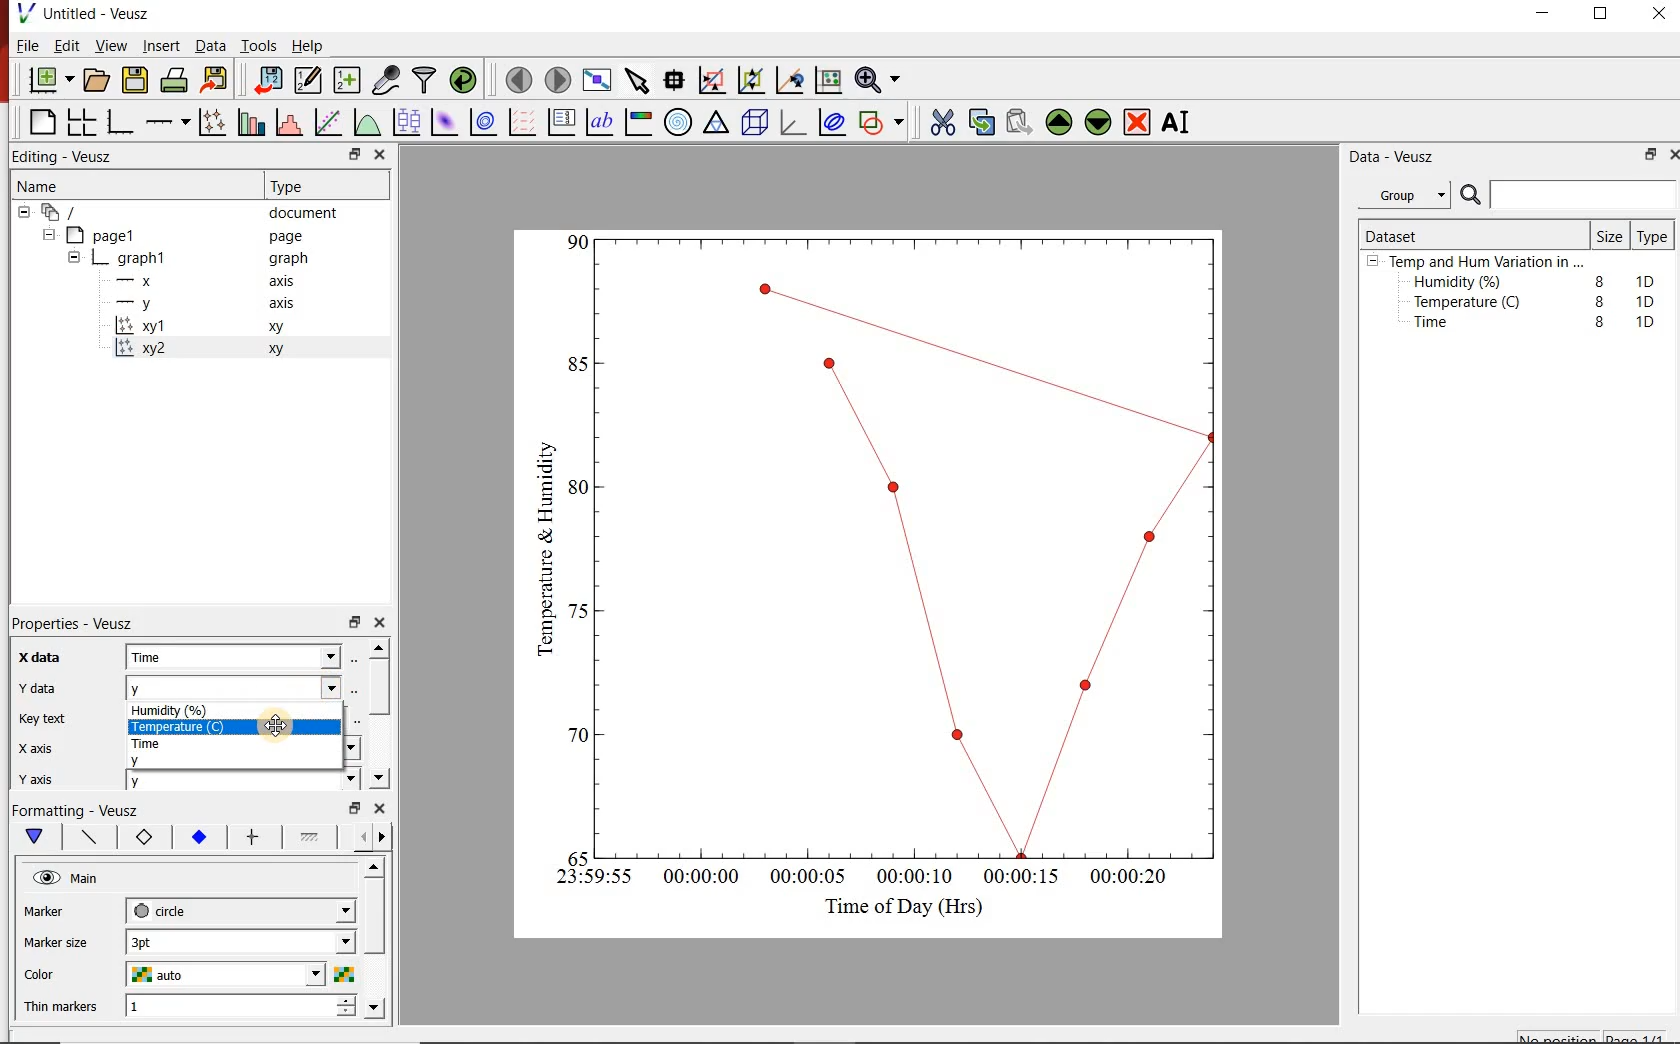  What do you see at coordinates (517, 80) in the screenshot?
I see `move to the previous page` at bounding box center [517, 80].